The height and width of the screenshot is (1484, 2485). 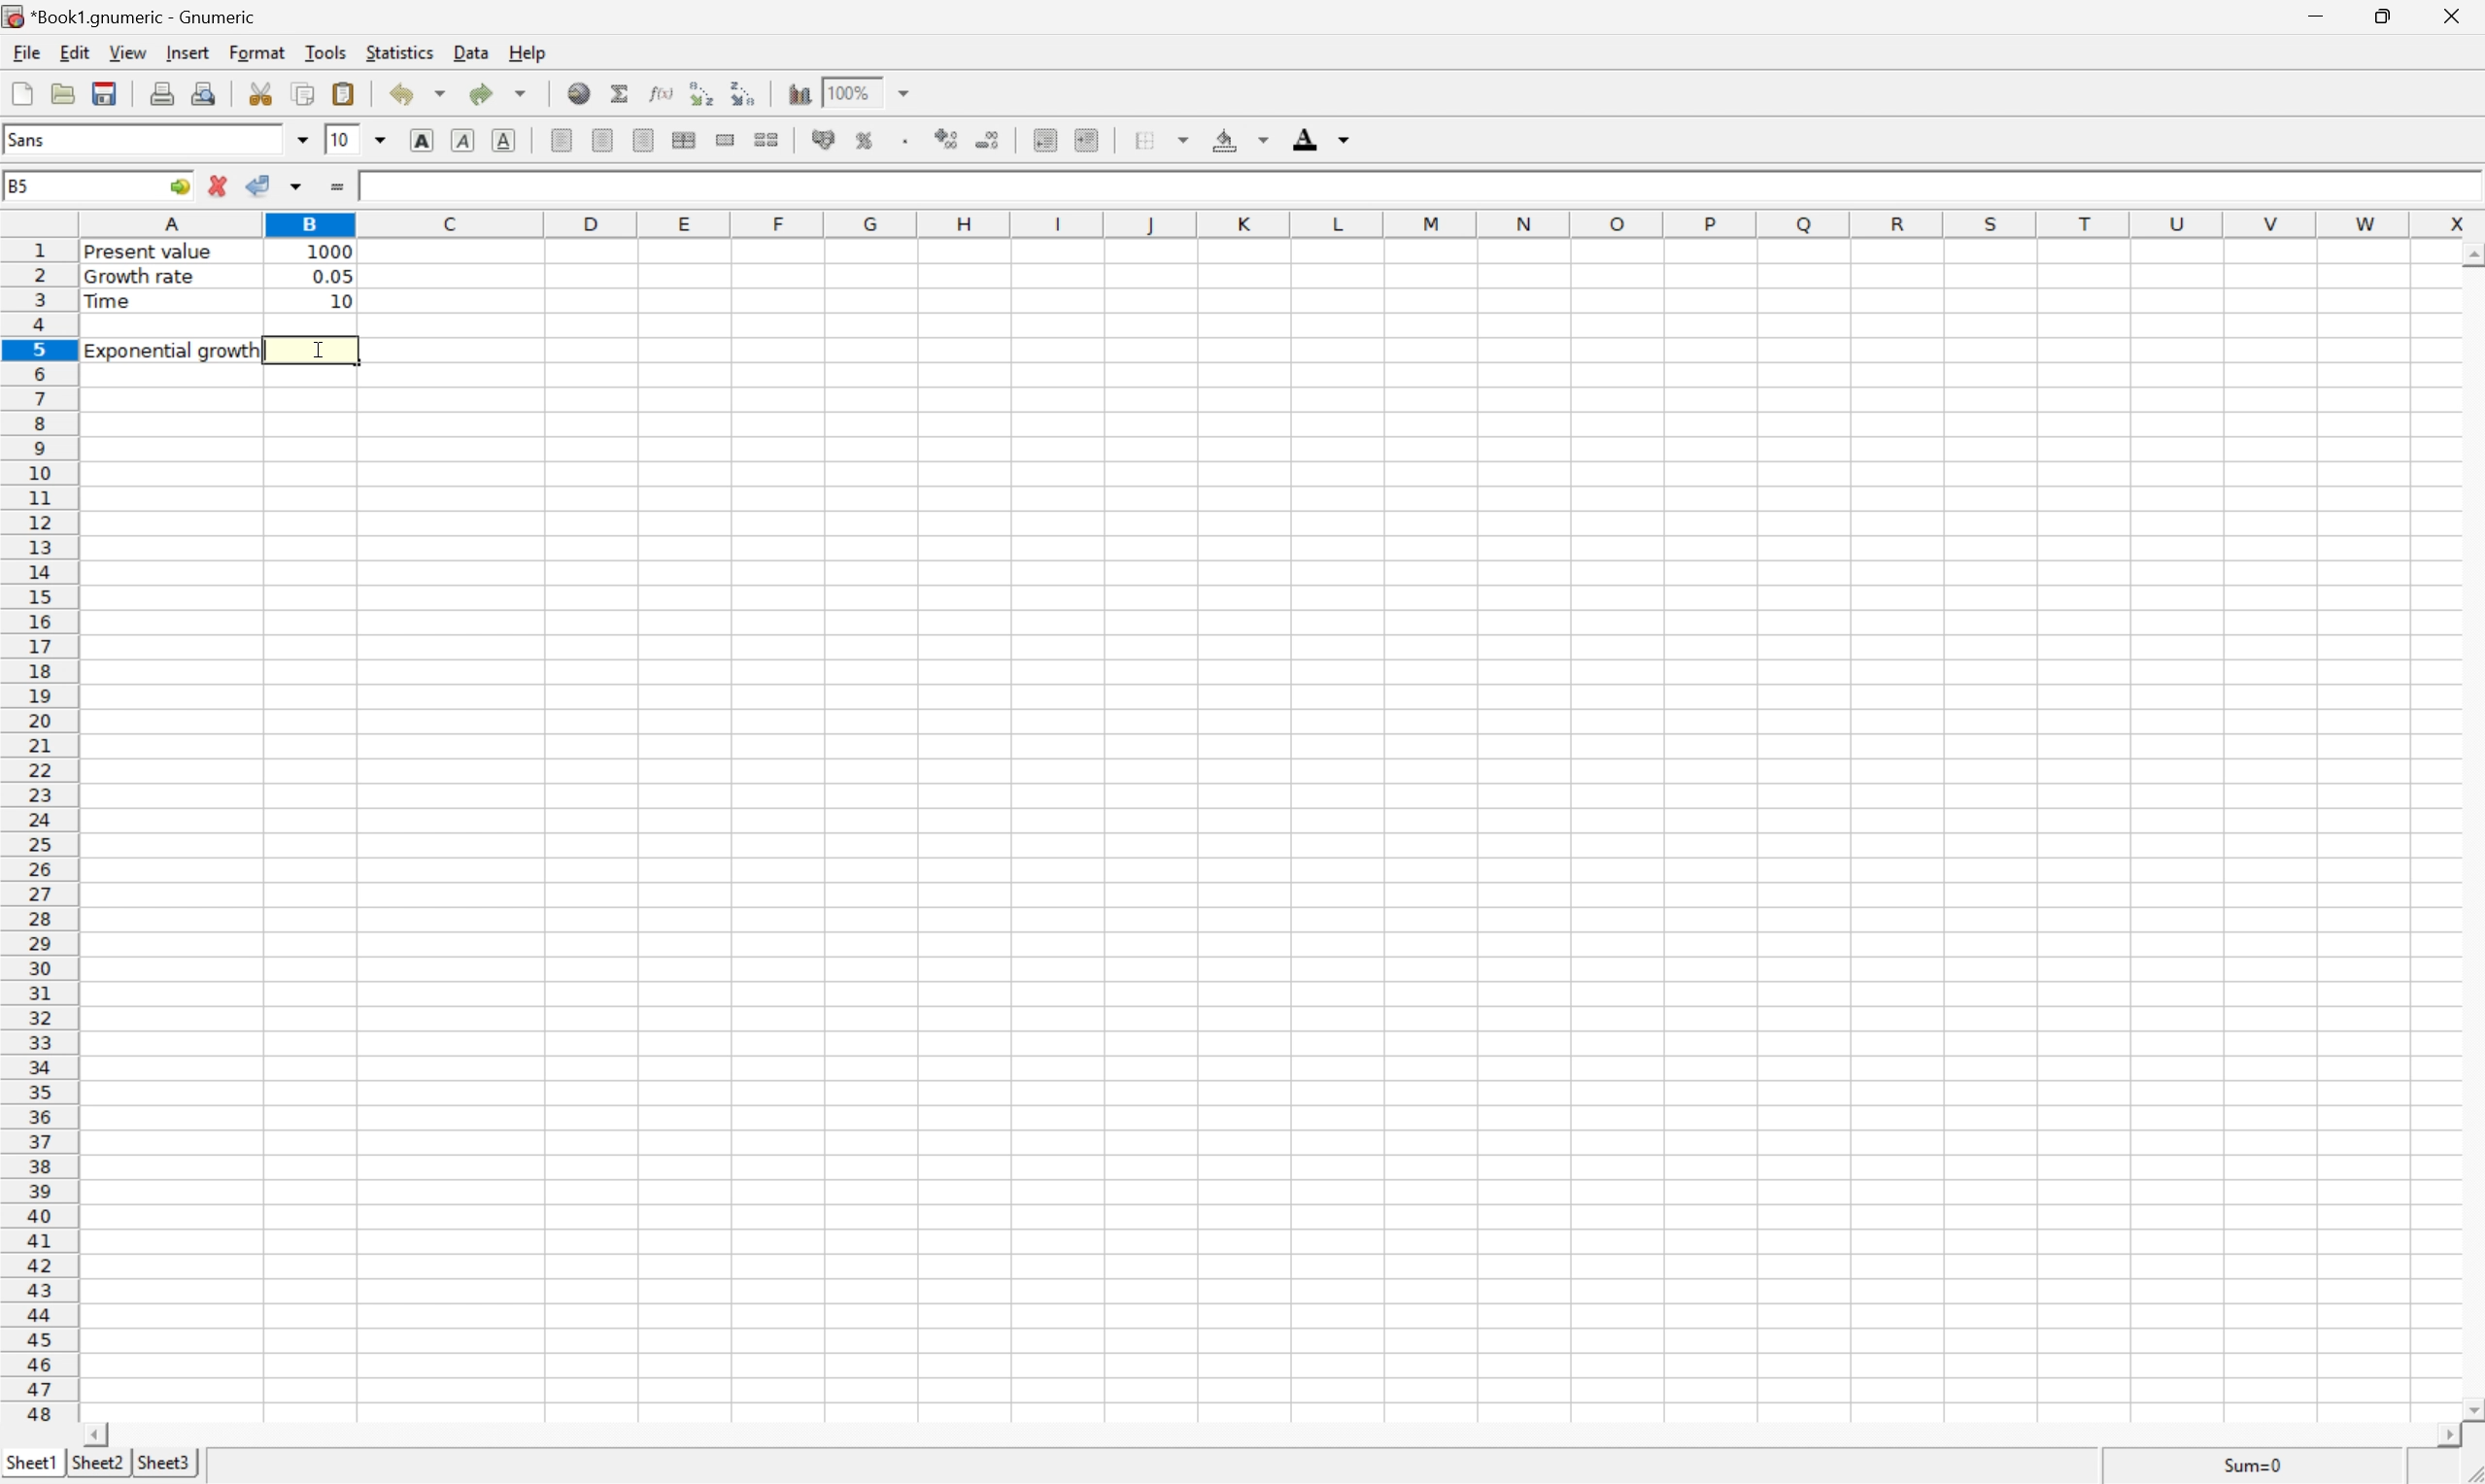 What do you see at coordinates (302, 141) in the screenshot?
I see `Drop Down` at bounding box center [302, 141].